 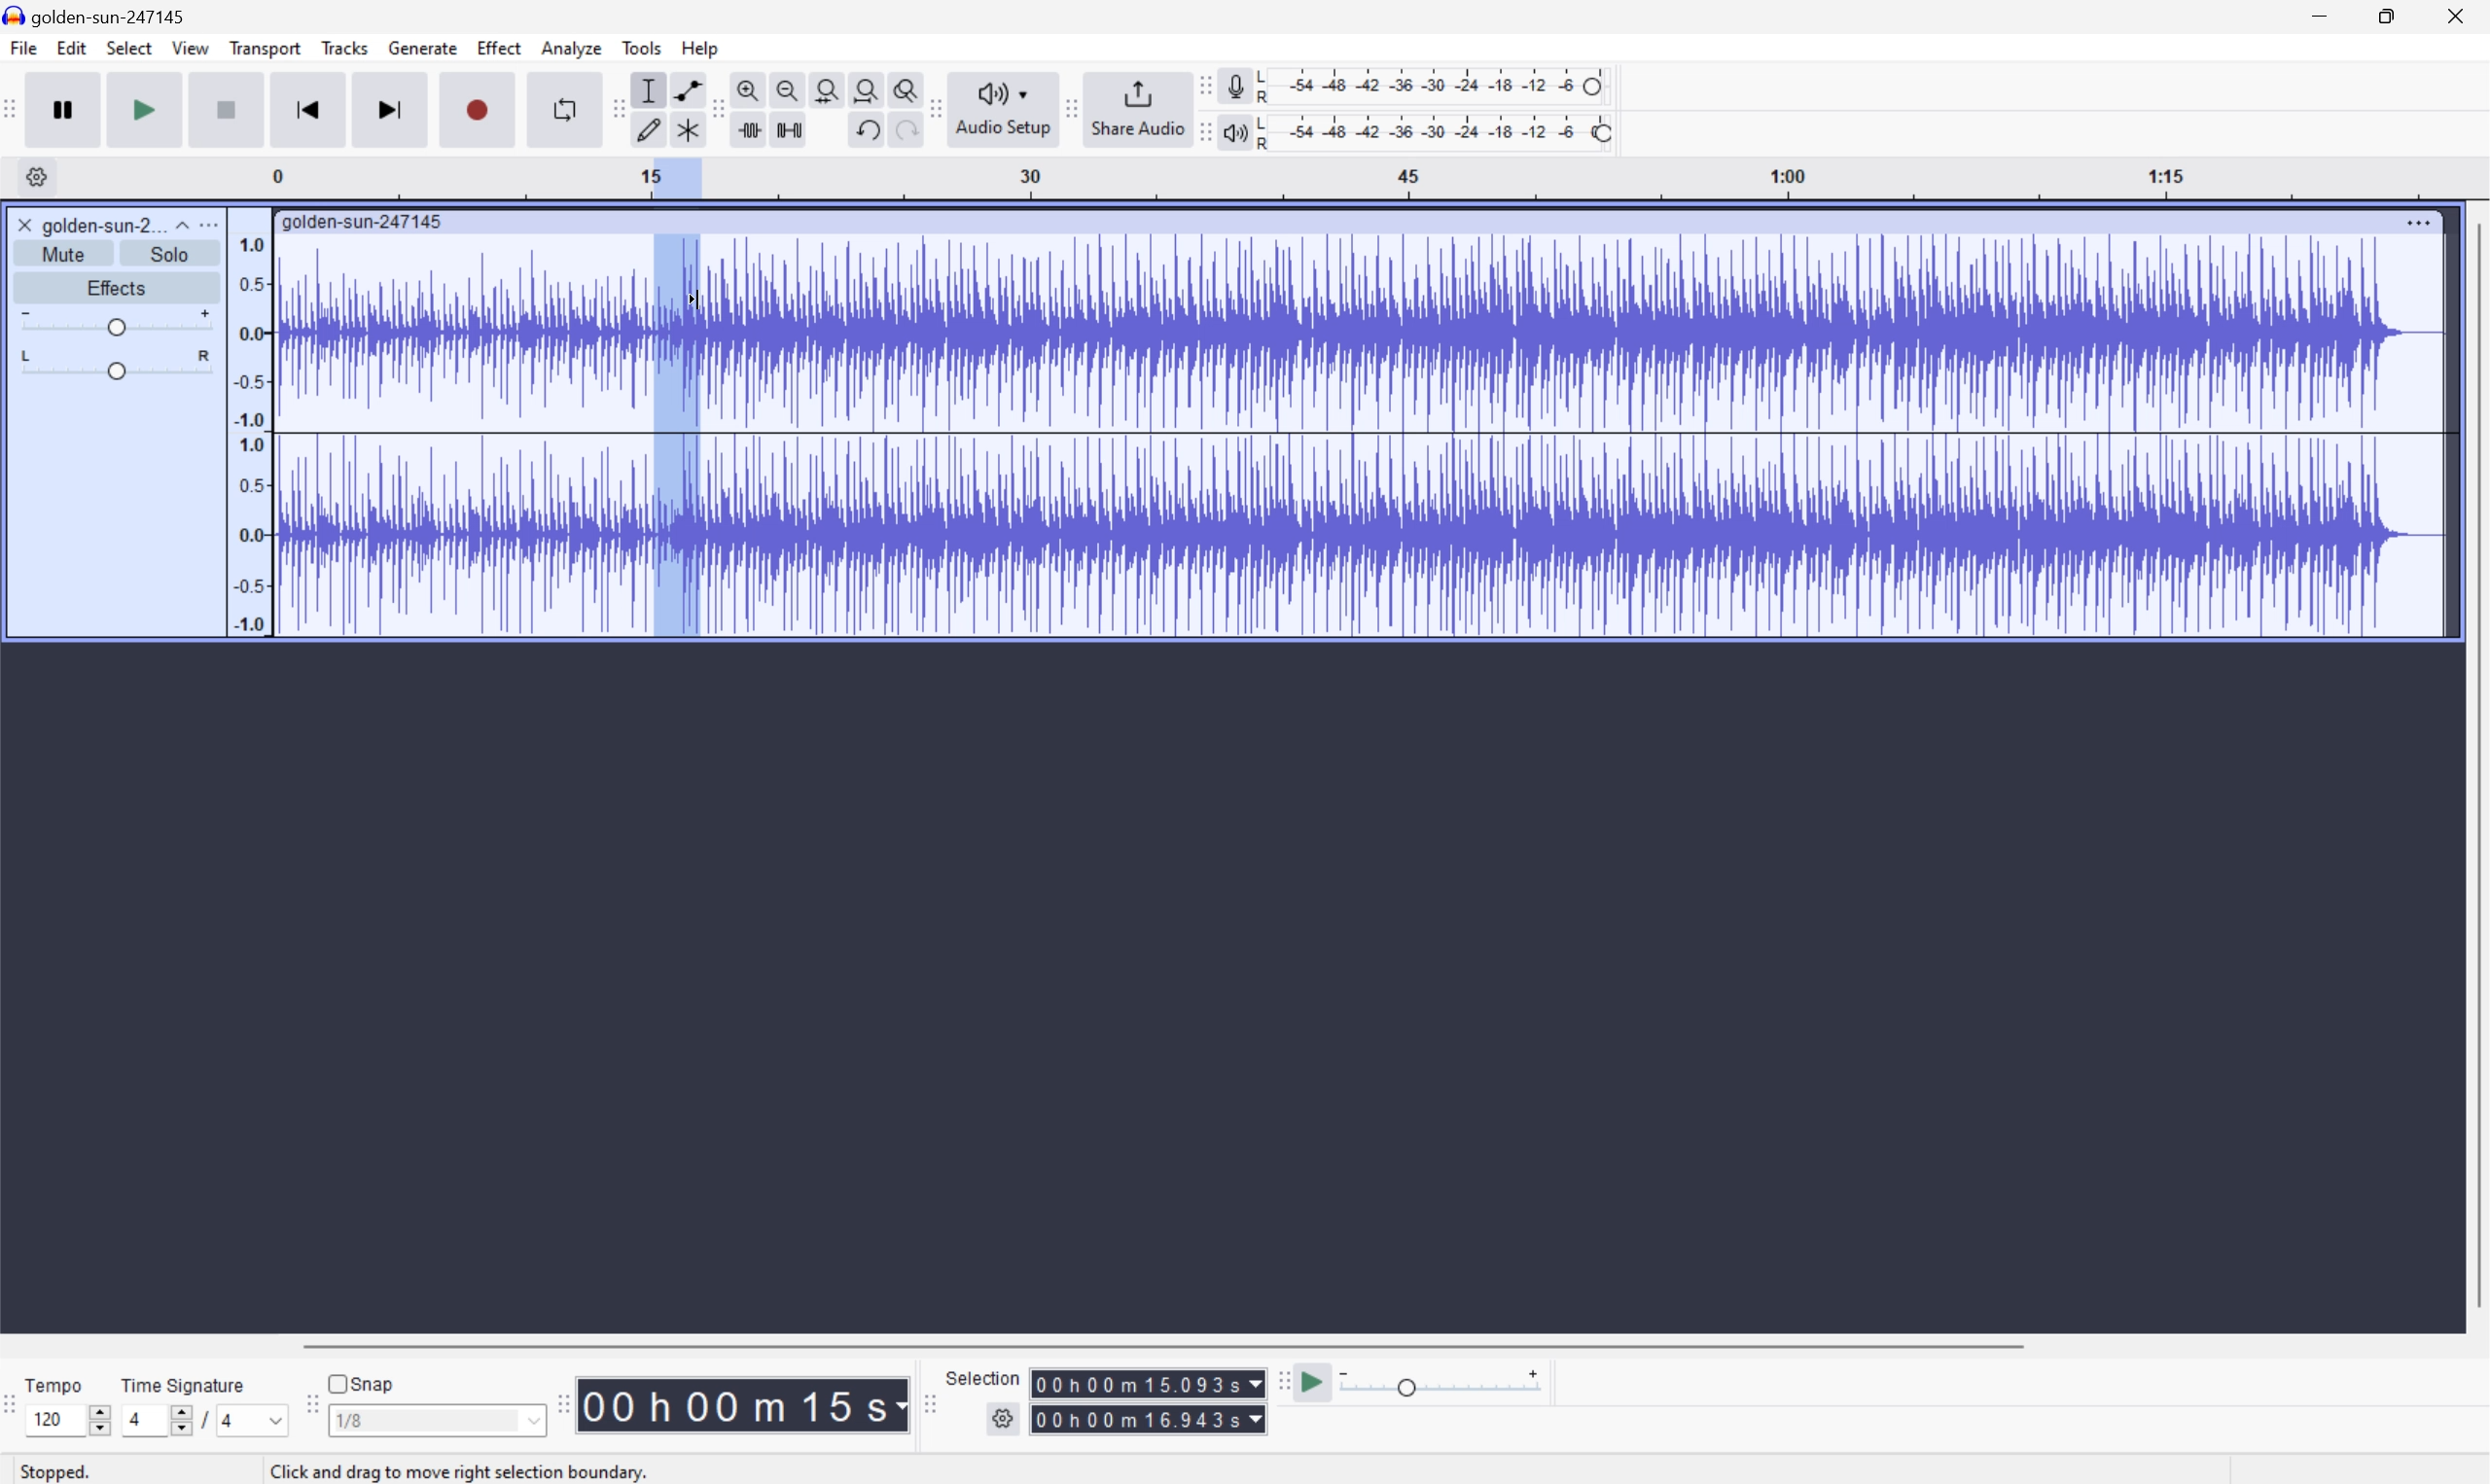 I want to click on Effects, so click(x=117, y=286).